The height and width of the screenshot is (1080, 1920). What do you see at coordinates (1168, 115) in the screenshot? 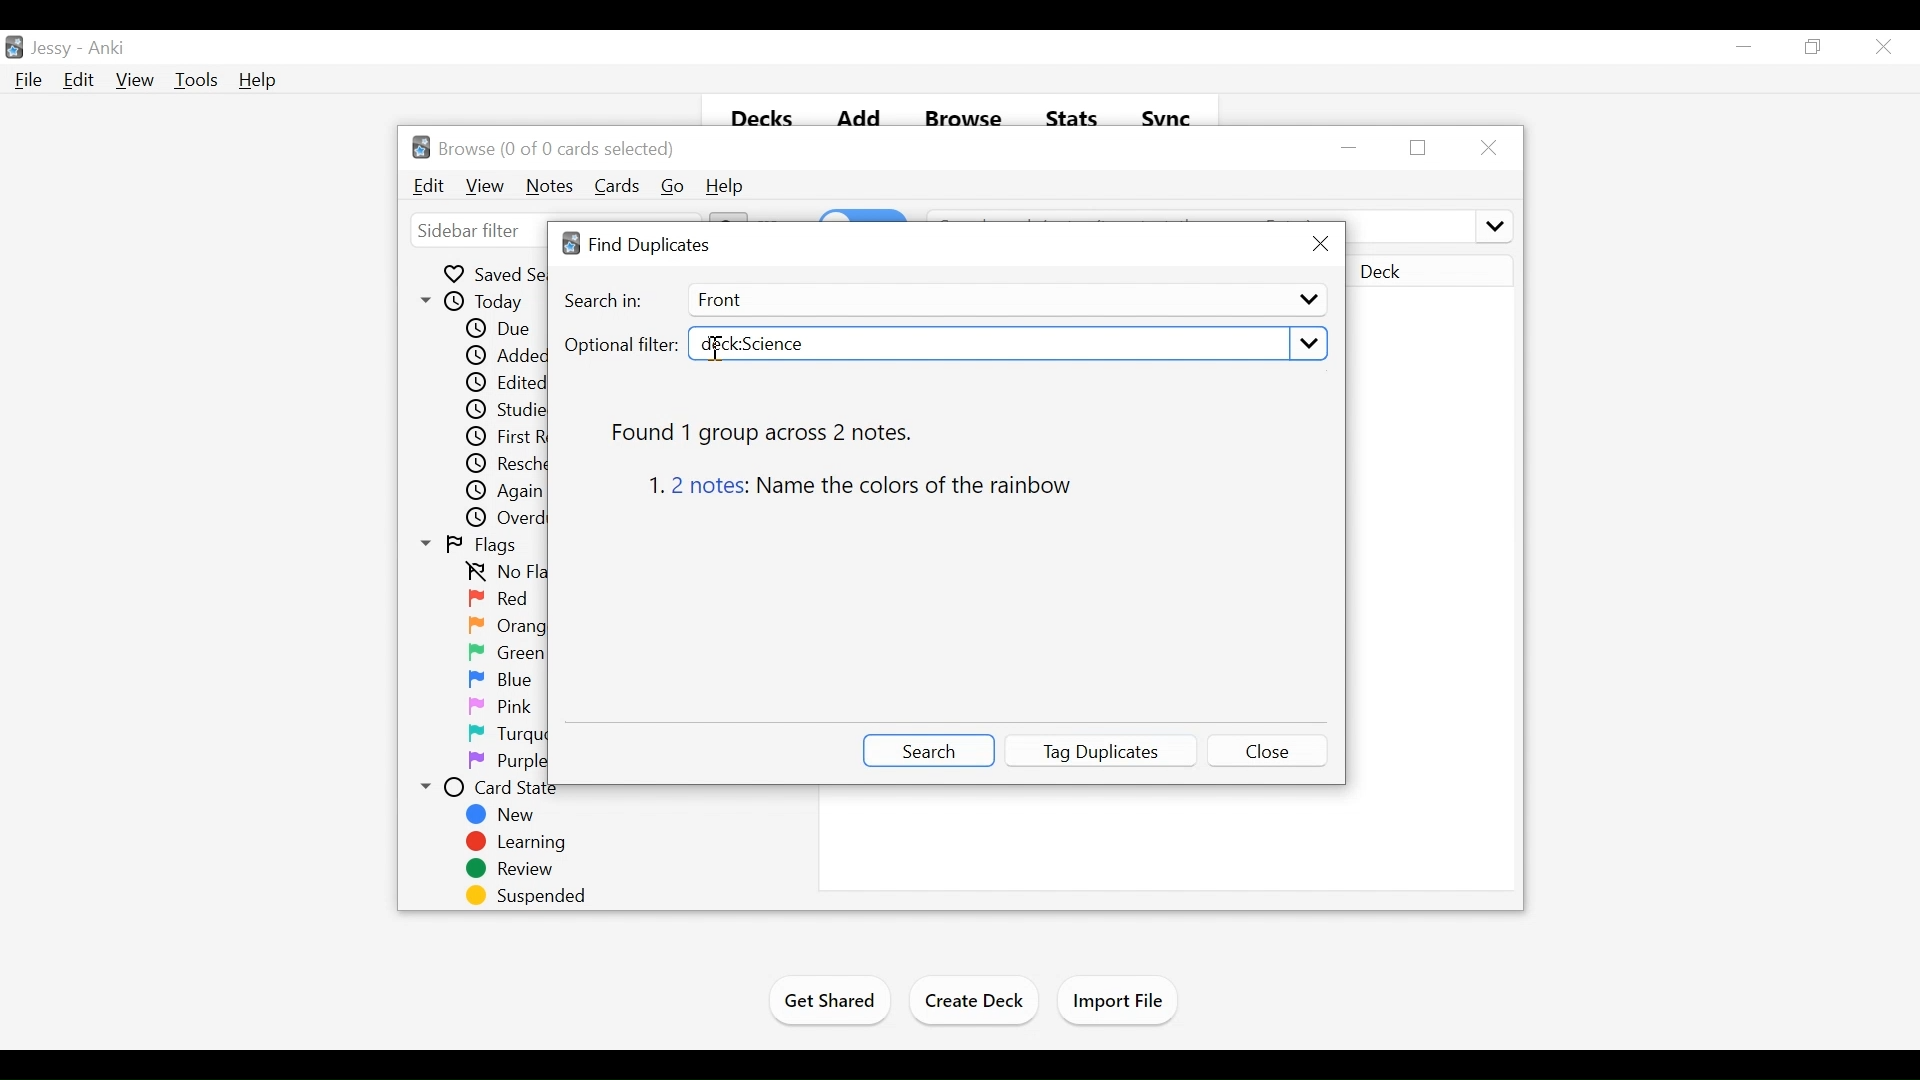
I see `Sync` at bounding box center [1168, 115].